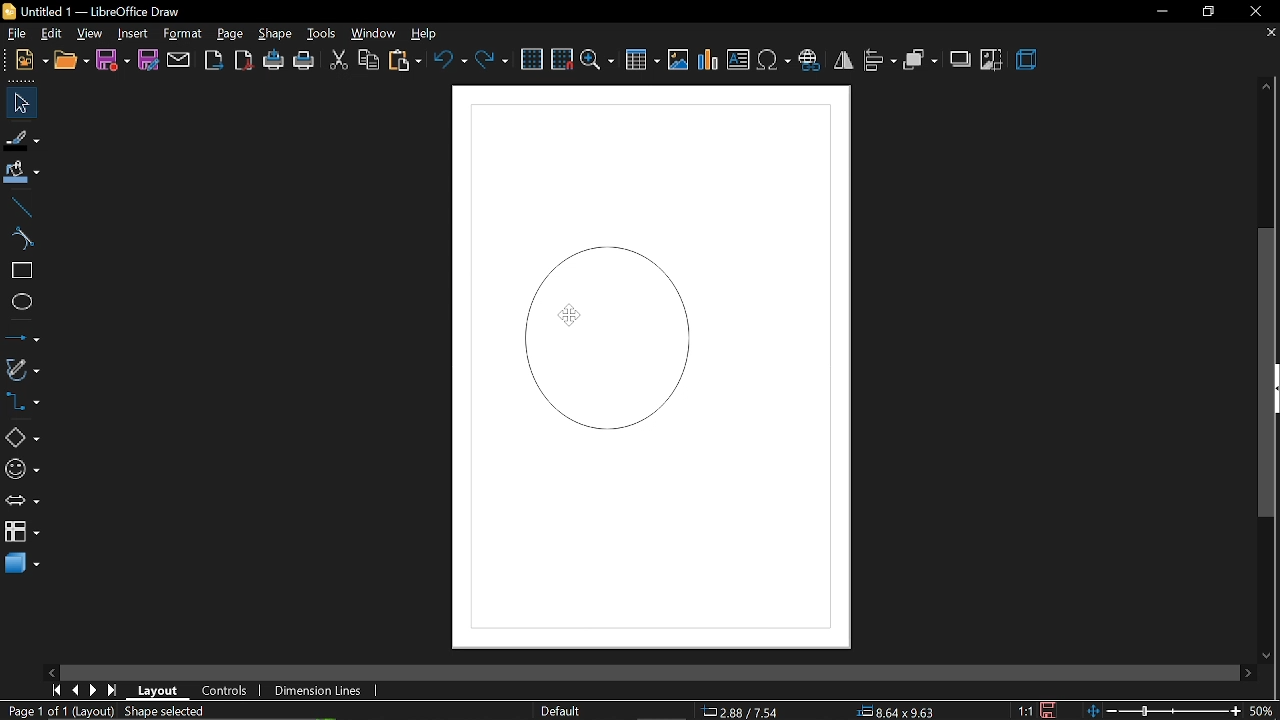 Image resolution: width=1280 pixels, height=720 pixels. Describe the element at coordinates (642, 60) in the screenshot. I see `insert table` at that location.